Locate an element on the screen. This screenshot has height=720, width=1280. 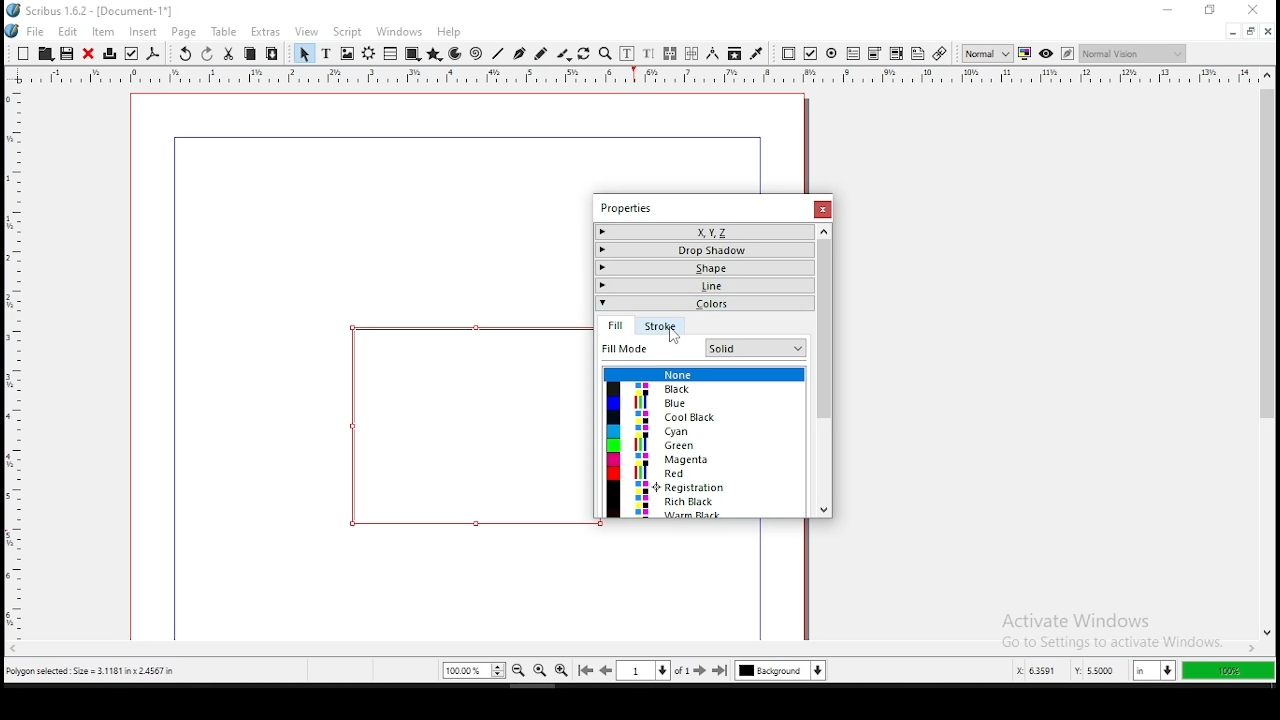
 is located at coordinates (756, 349).